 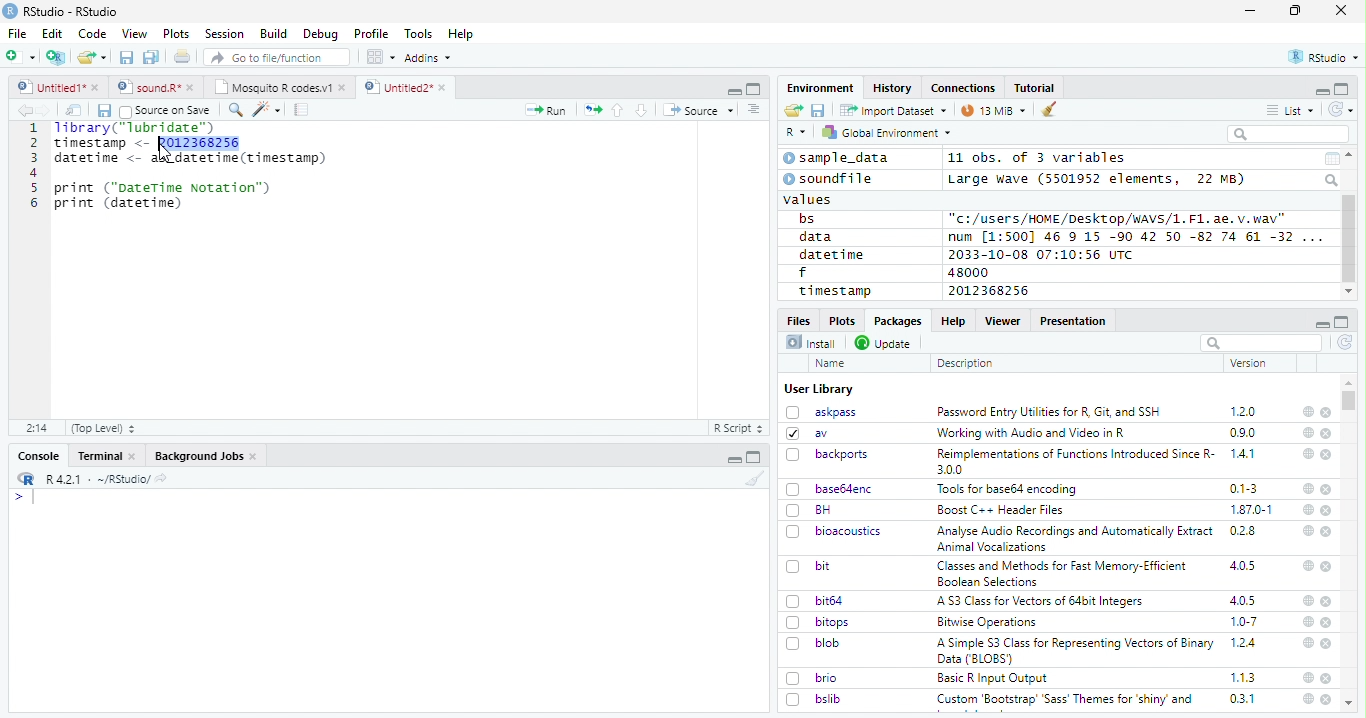 What do you see at coordinates (1253, 11) in the screenshot?
I see `minimize` at bounding box center [1253, 11].